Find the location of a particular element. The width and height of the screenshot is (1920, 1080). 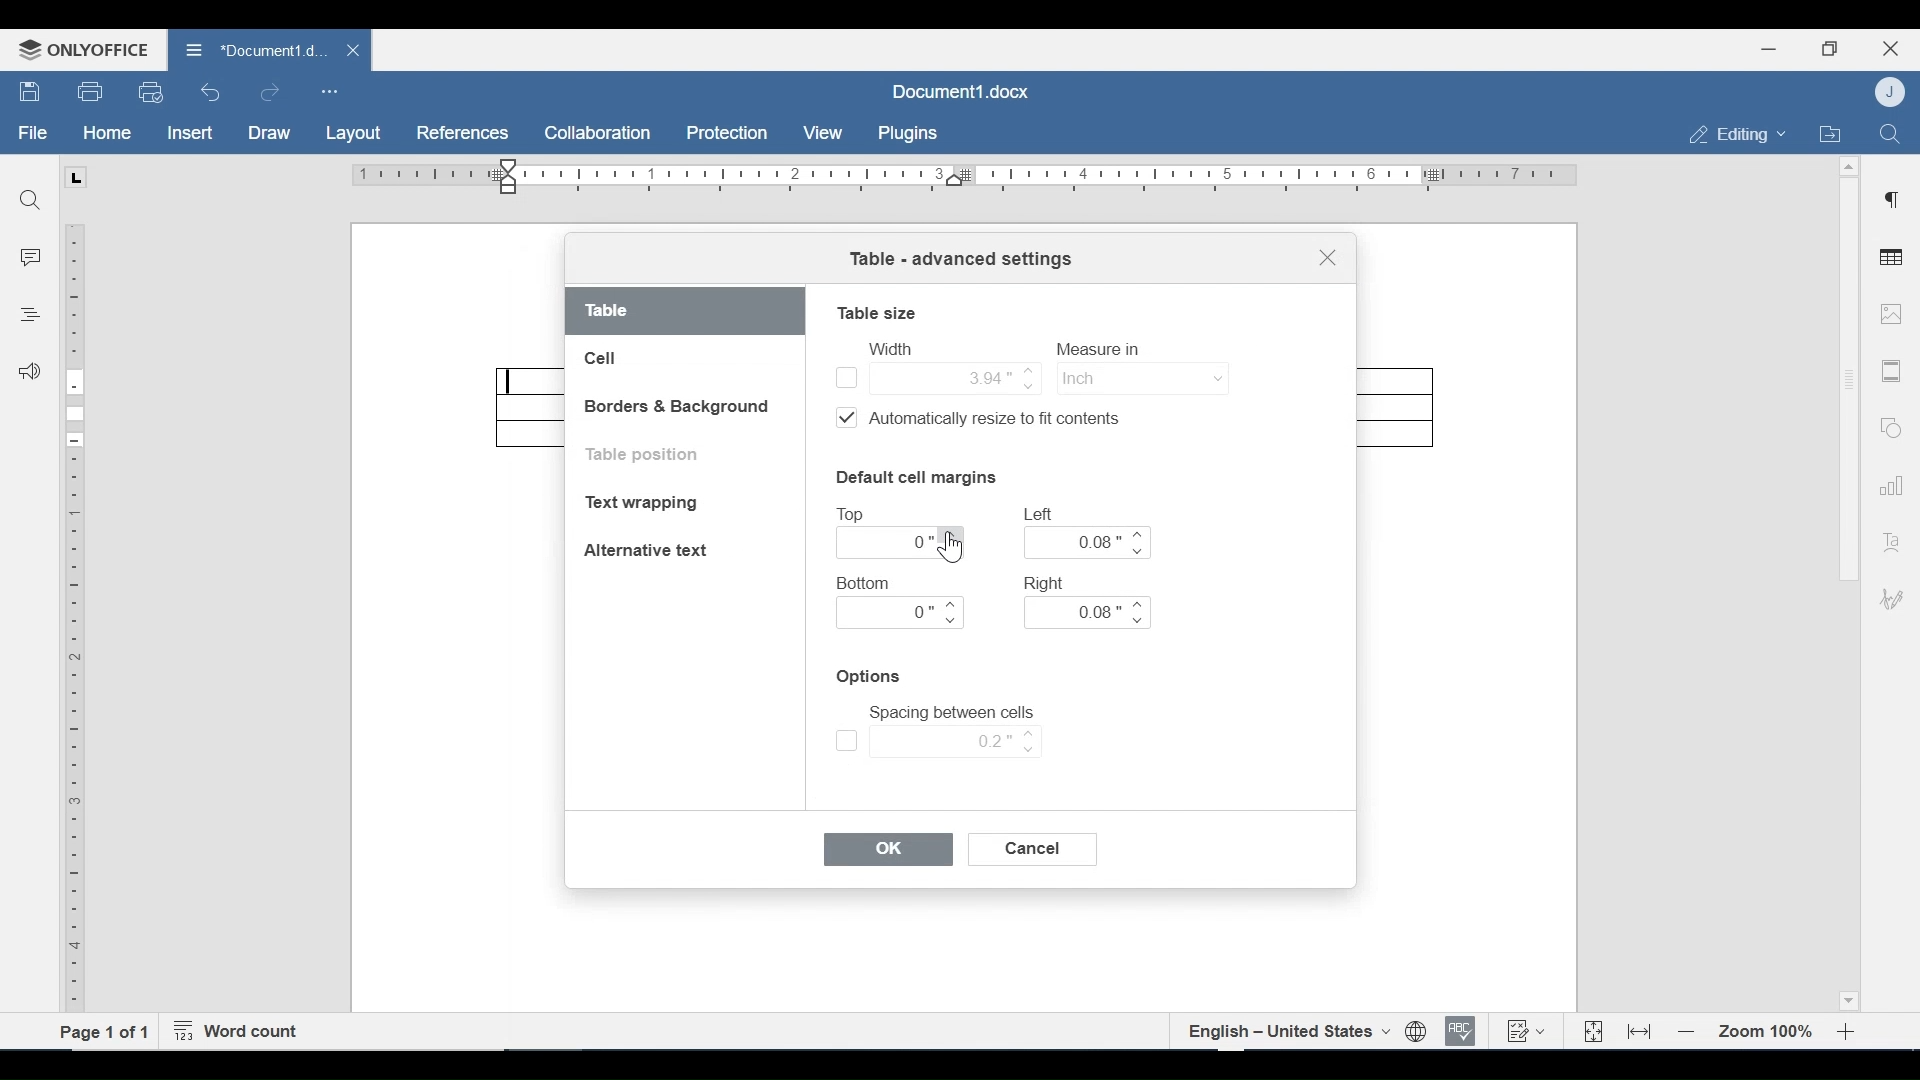

Zoom 100% is located at coordinates (1767, 1032).